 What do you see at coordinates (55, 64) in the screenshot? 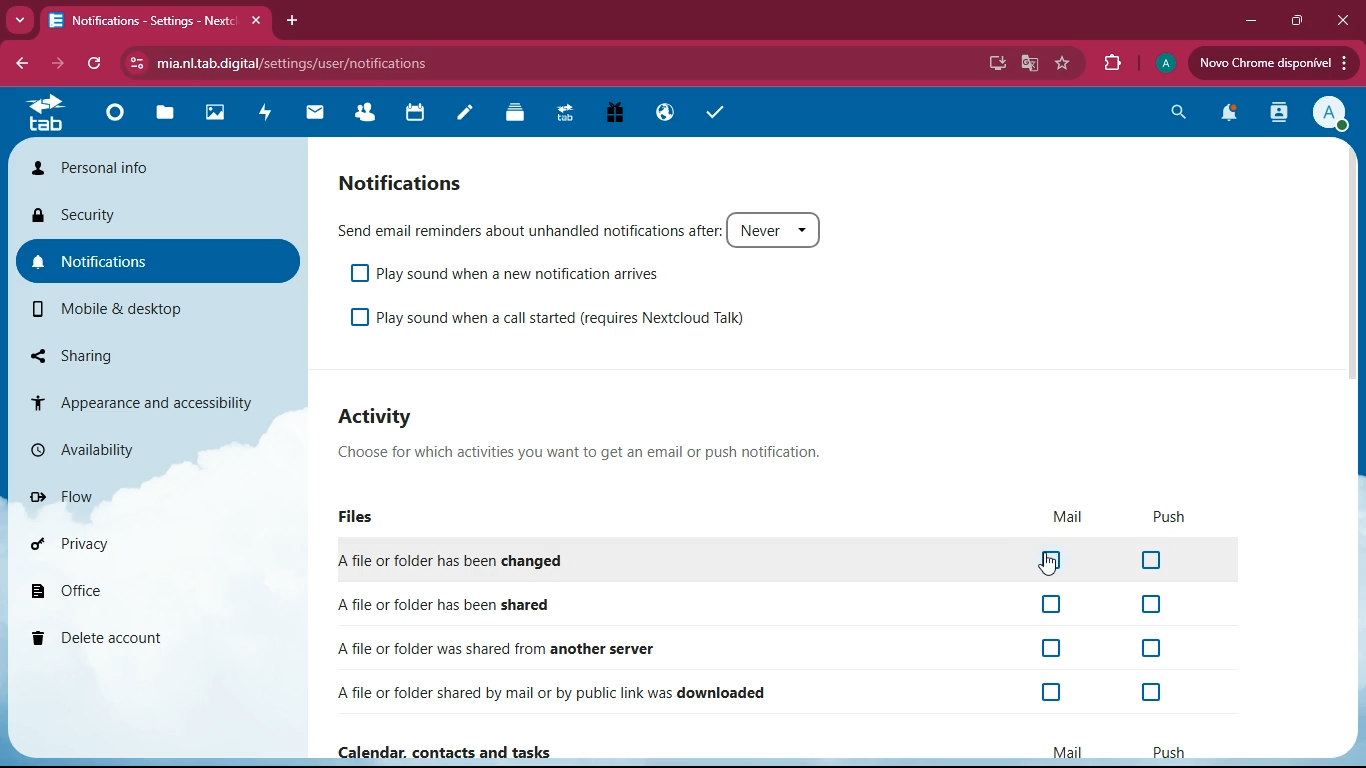
I see `forward` at bounding box center [55, 64].